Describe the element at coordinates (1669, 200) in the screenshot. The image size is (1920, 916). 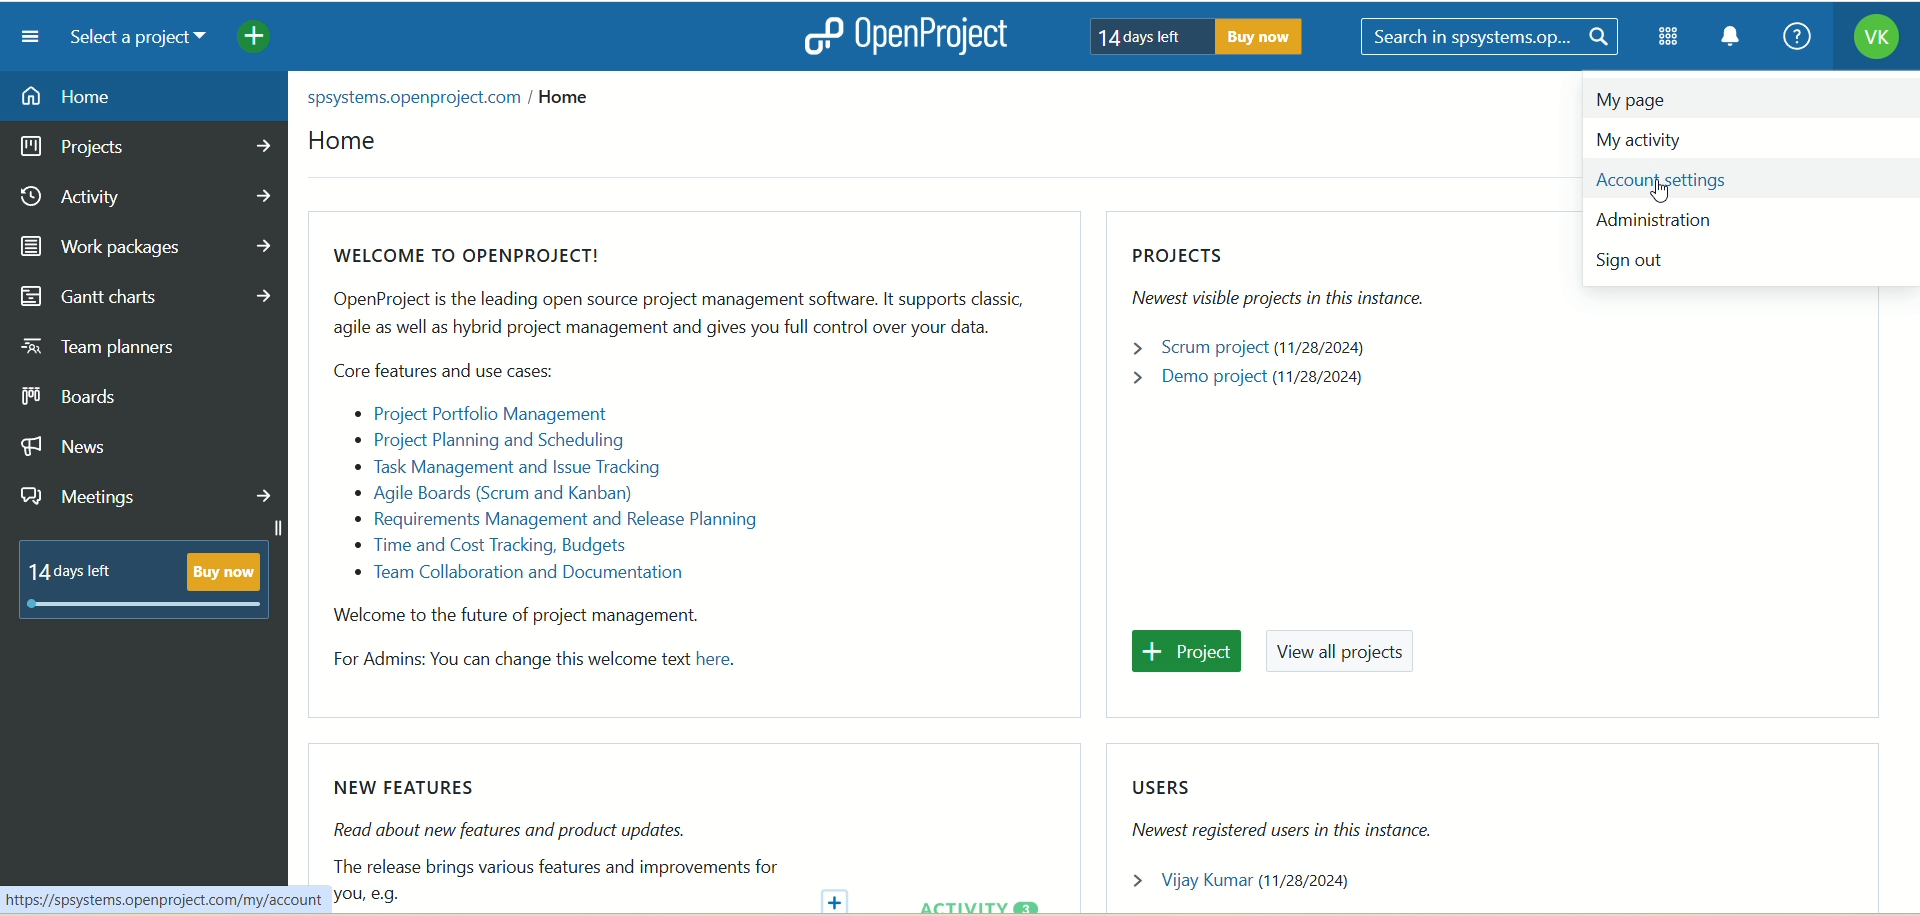
I see `cursor` at that location.